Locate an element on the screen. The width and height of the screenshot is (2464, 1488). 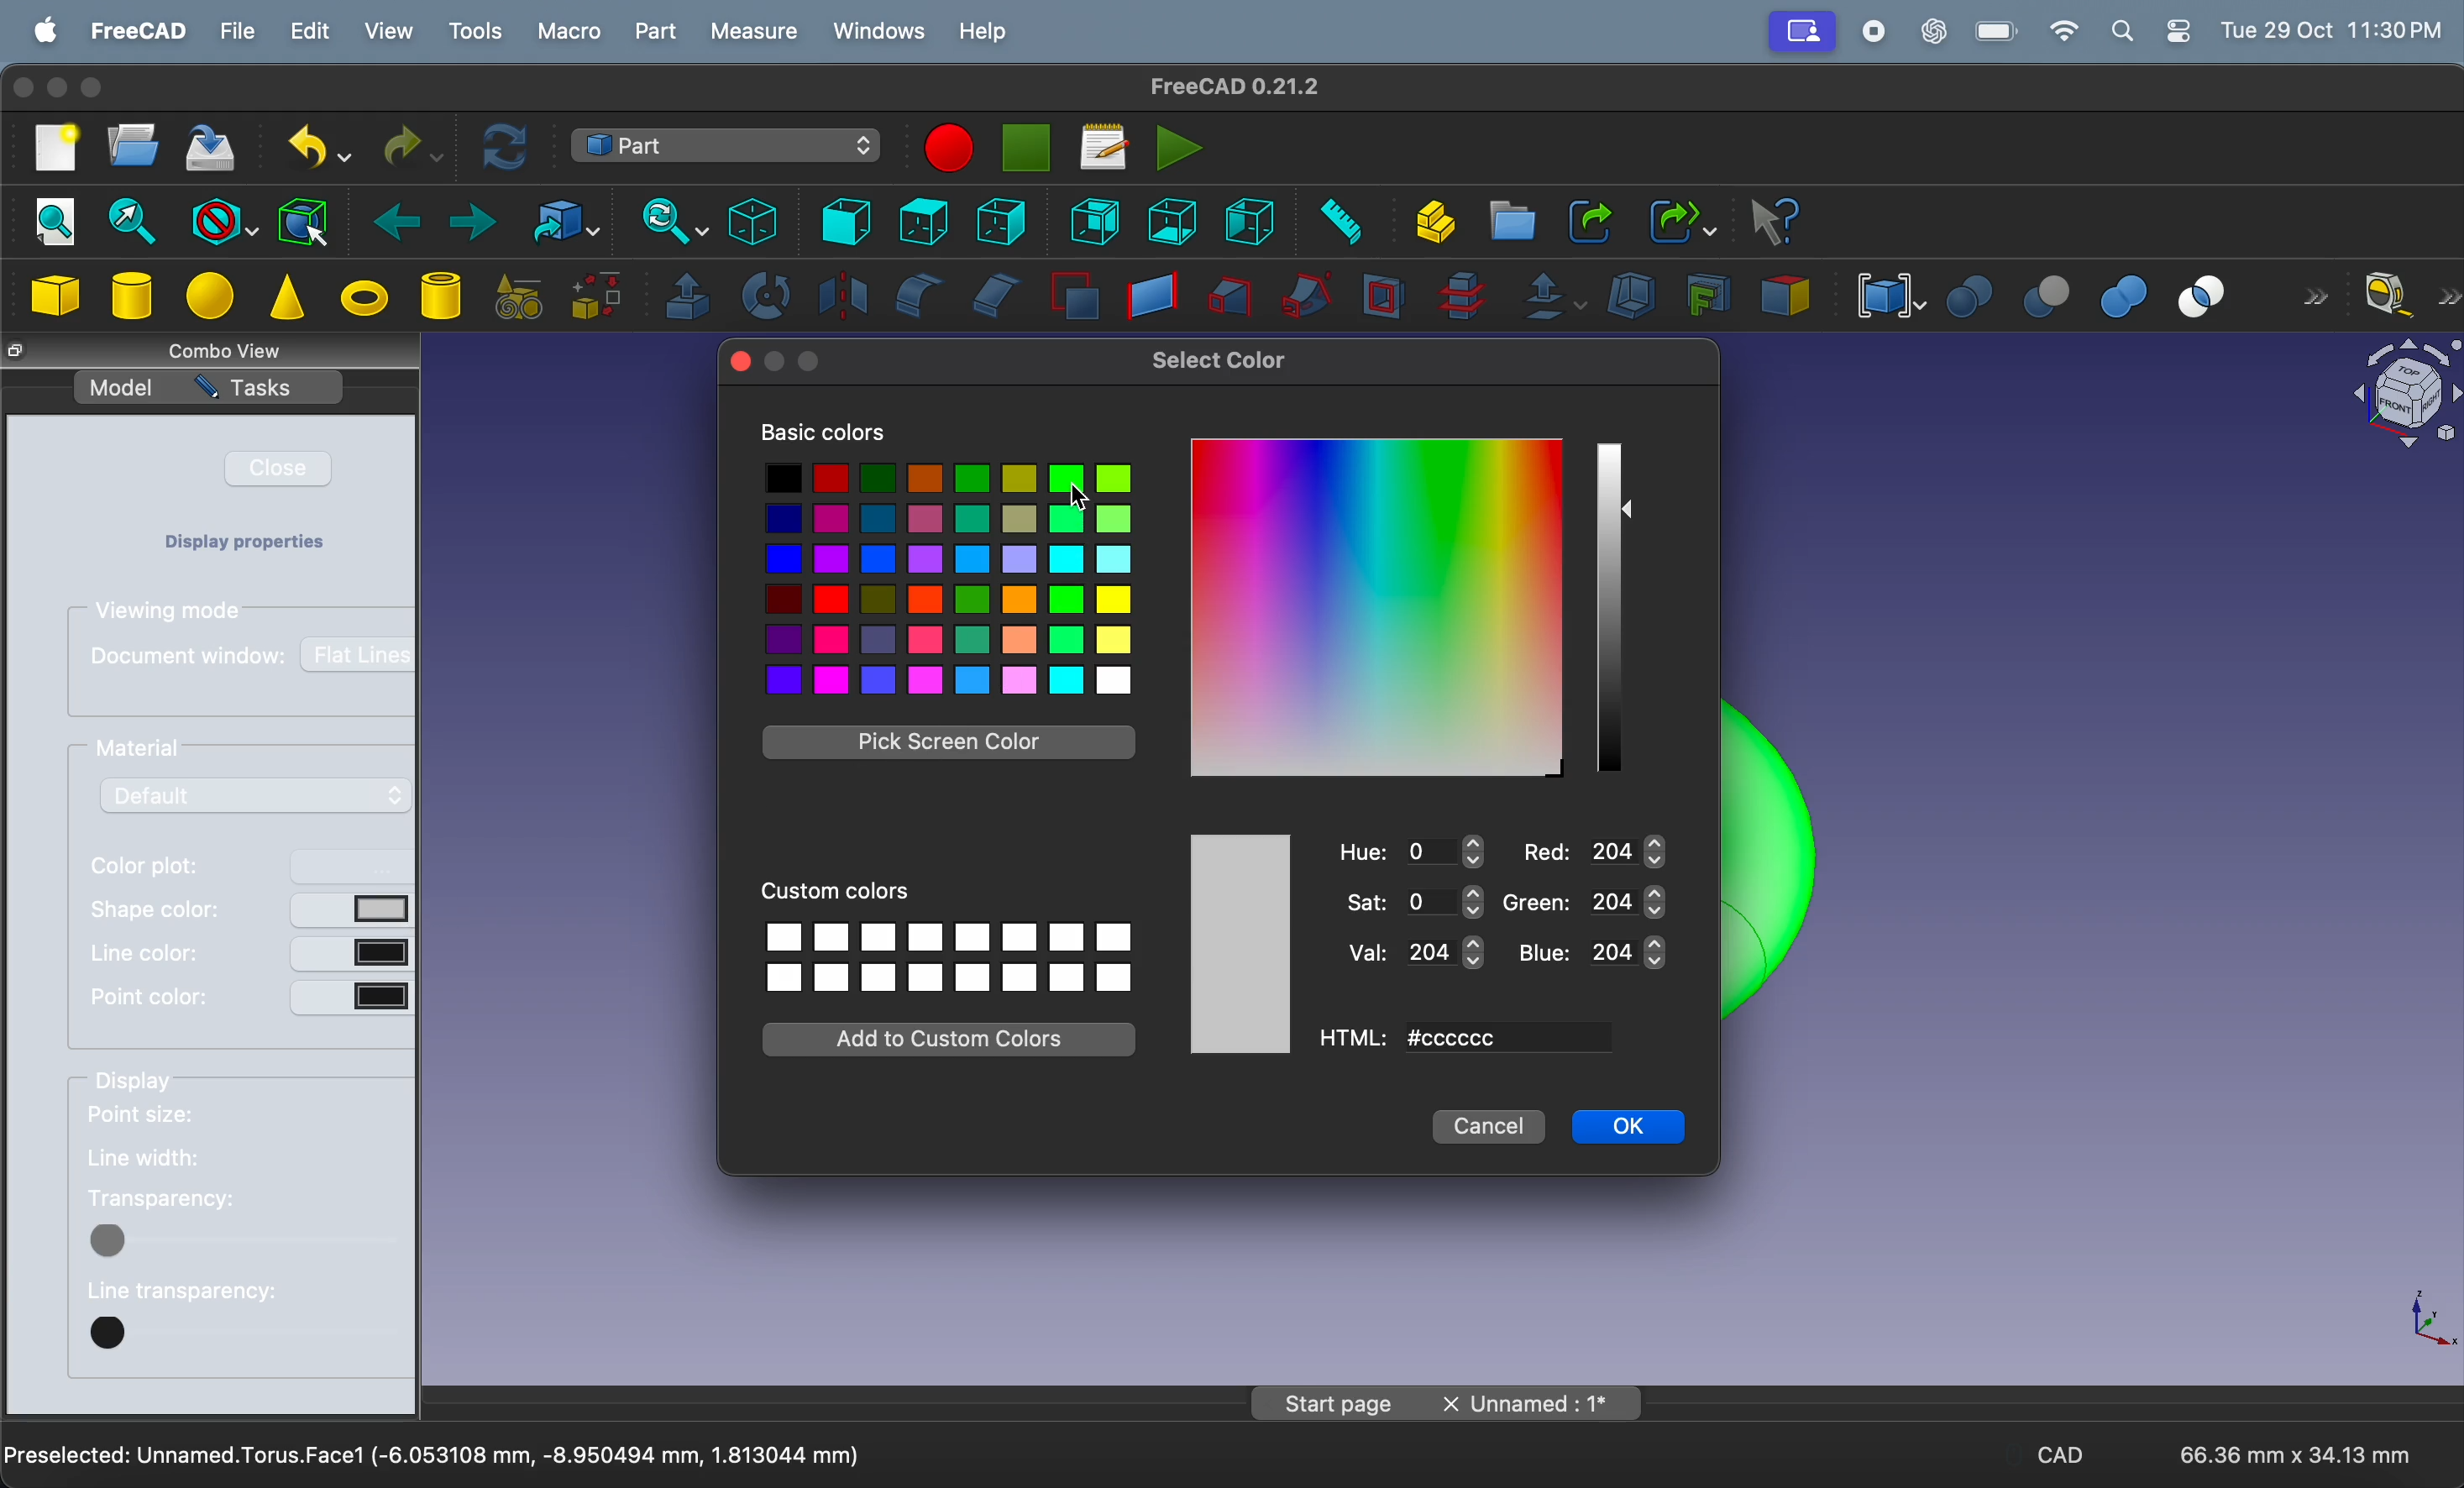
create part is located at coordinates (1428, 221).